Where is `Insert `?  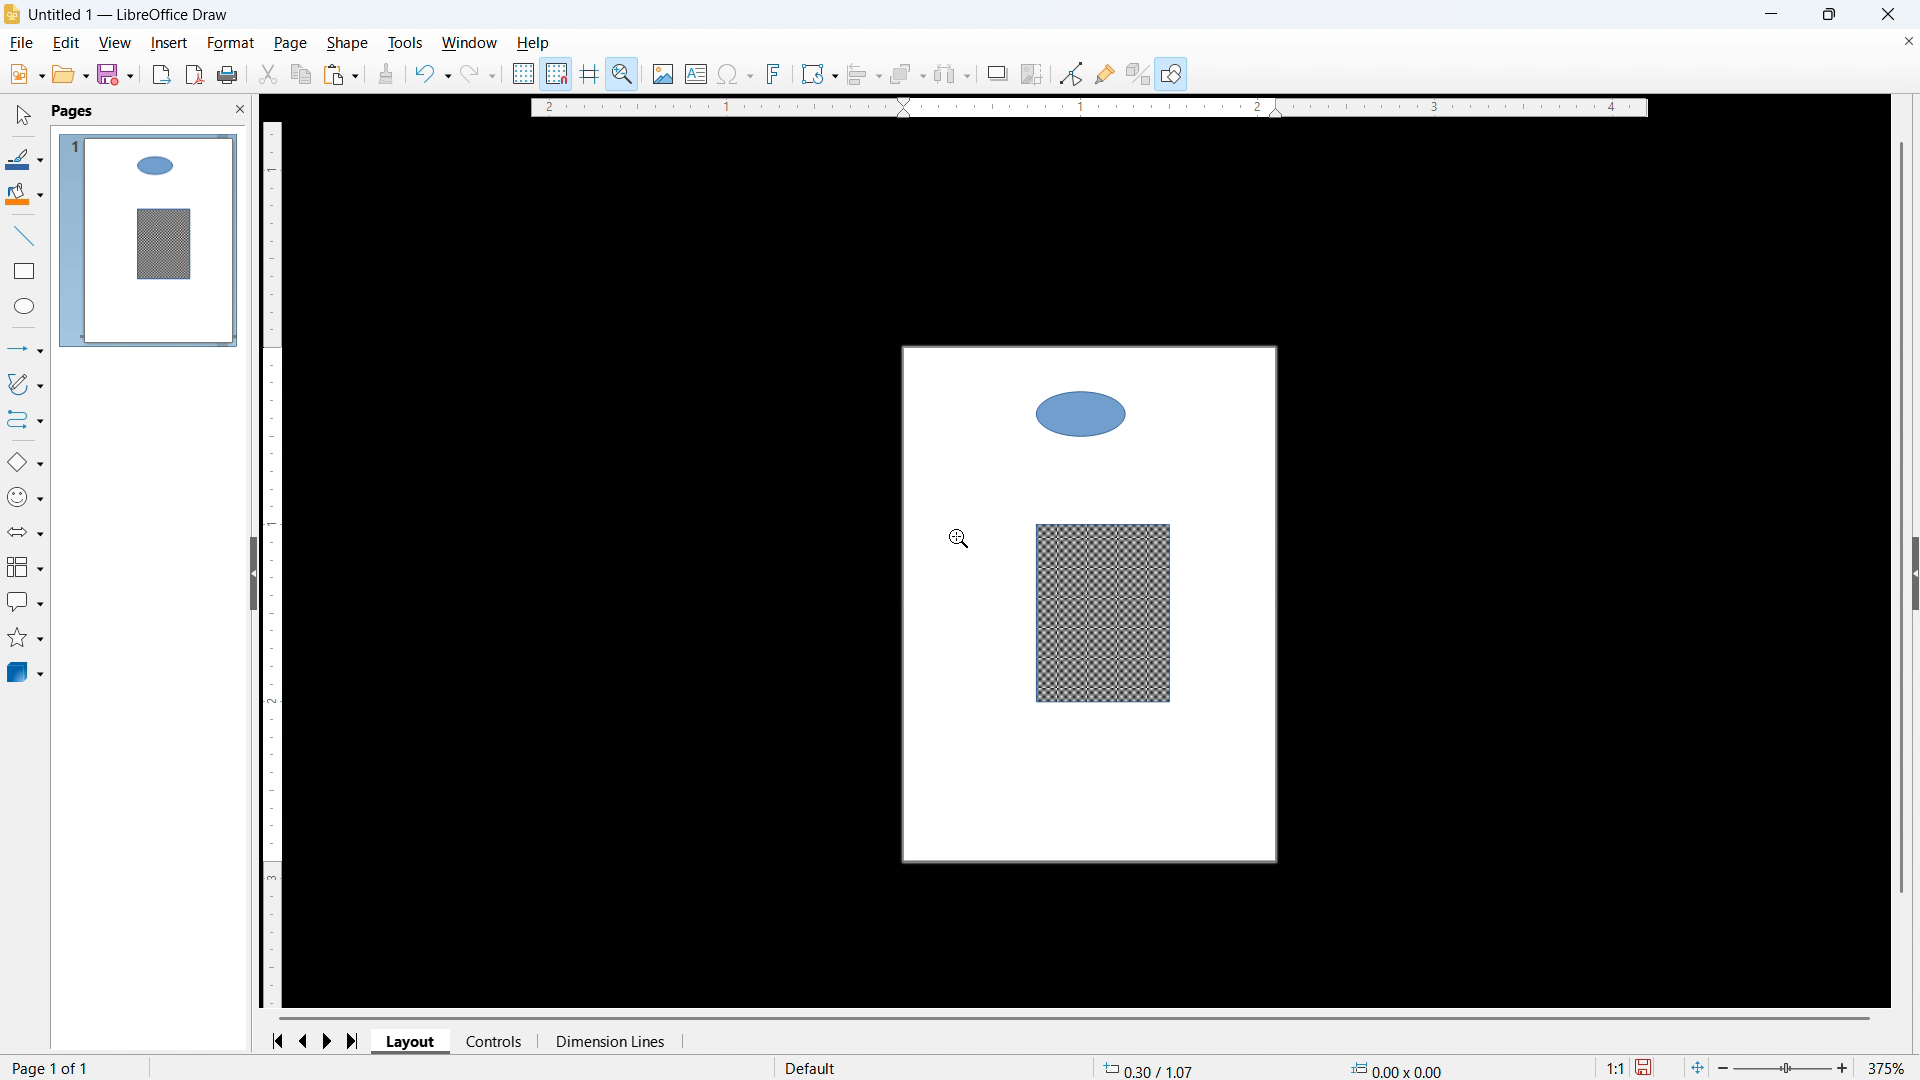
Insert  is located at coordinates (169, 44).